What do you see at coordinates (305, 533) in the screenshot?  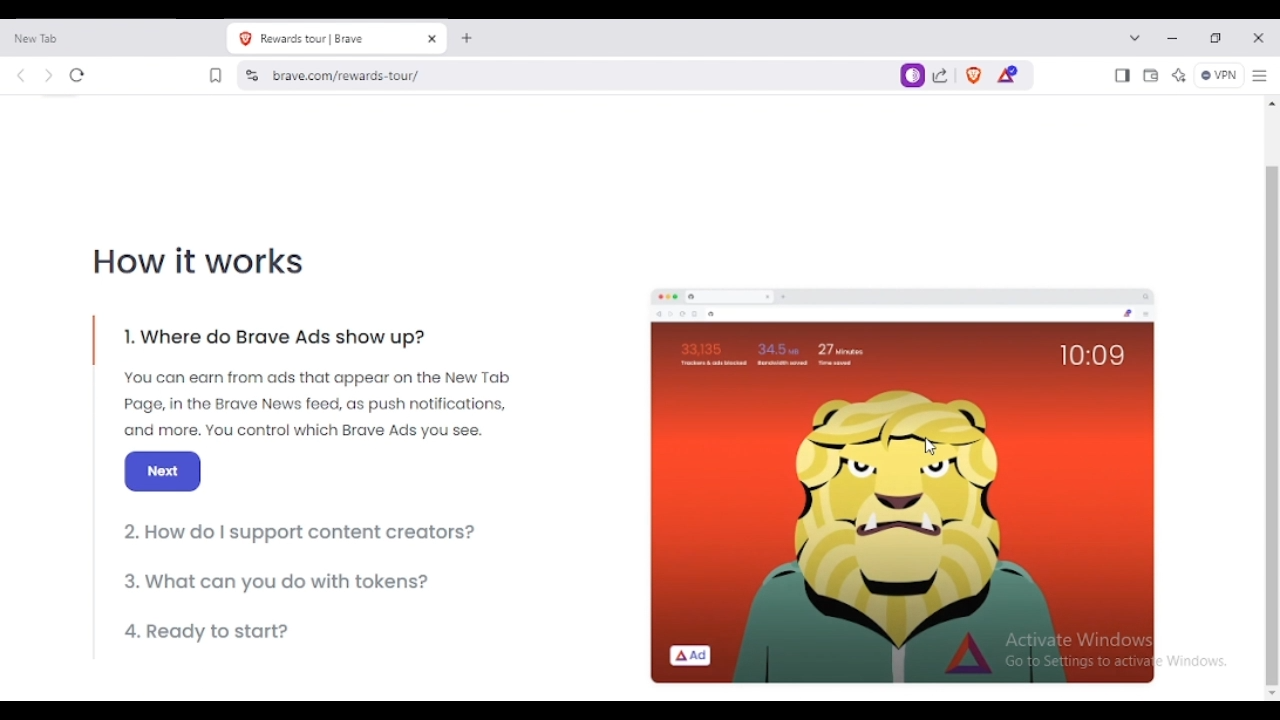 I see `2. how do i support content creators?` at bounding box center [305, 533].